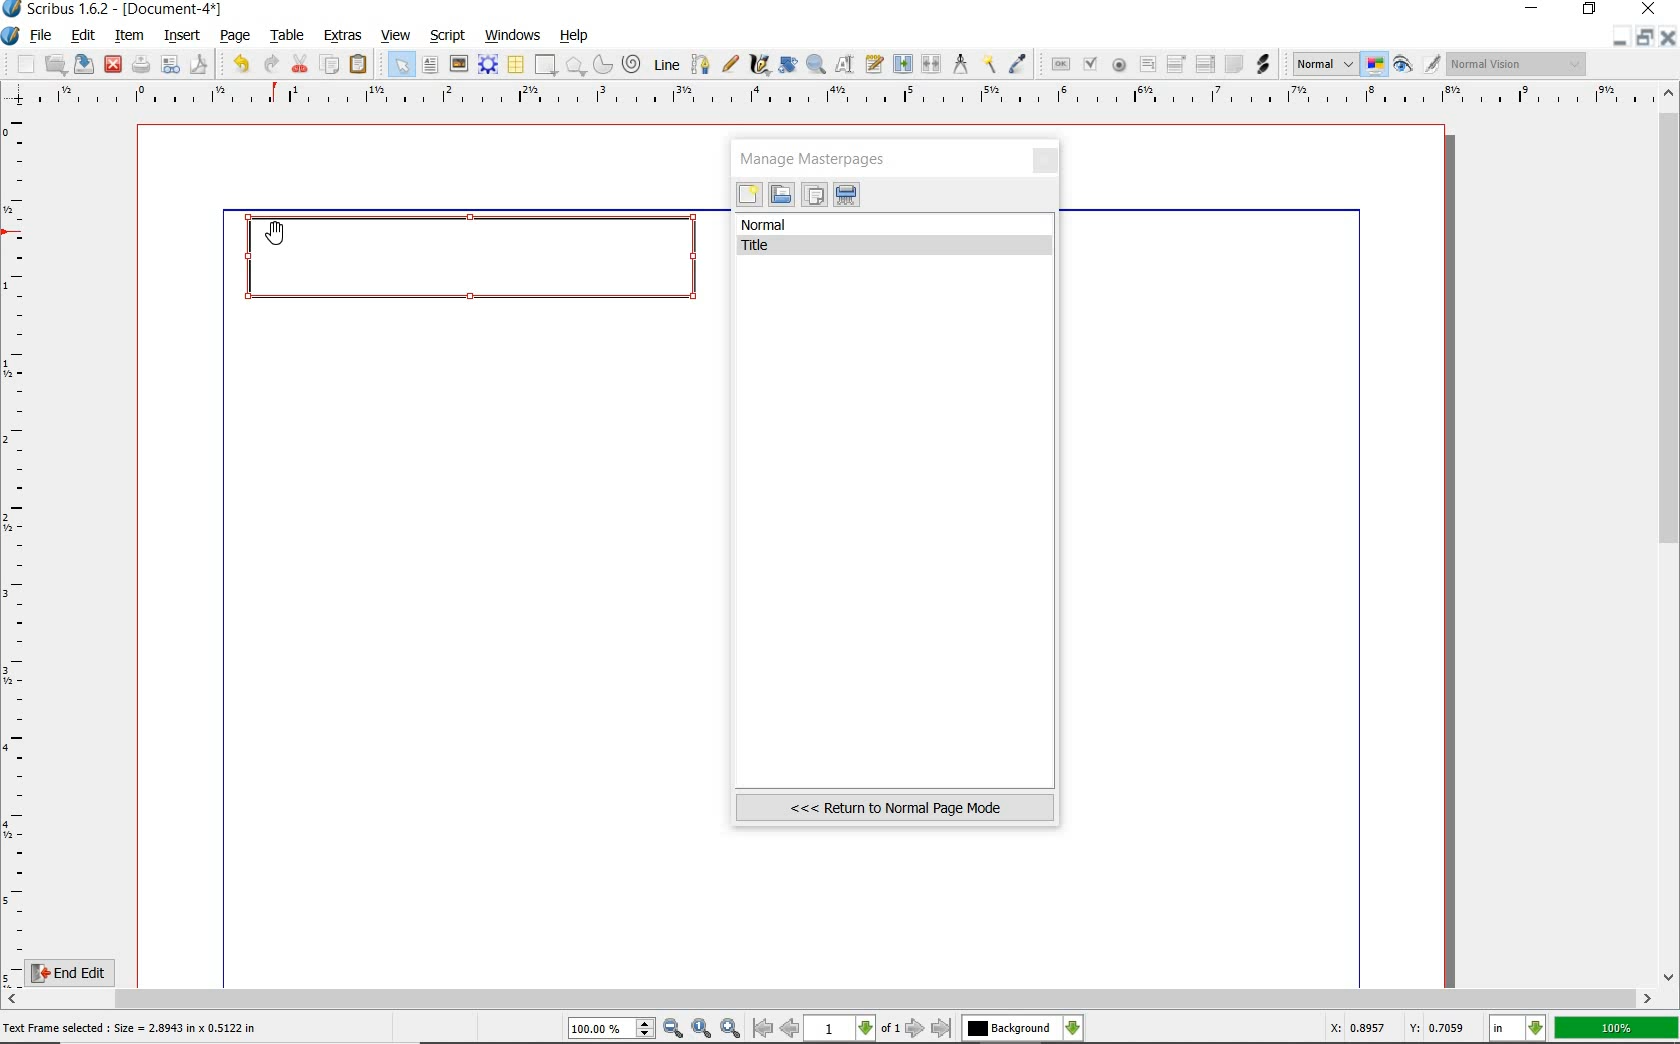  What do you see at coordinates (1376, 66) in the screenshot?
I see `toggle color management` at bounding box center [1376, 66].